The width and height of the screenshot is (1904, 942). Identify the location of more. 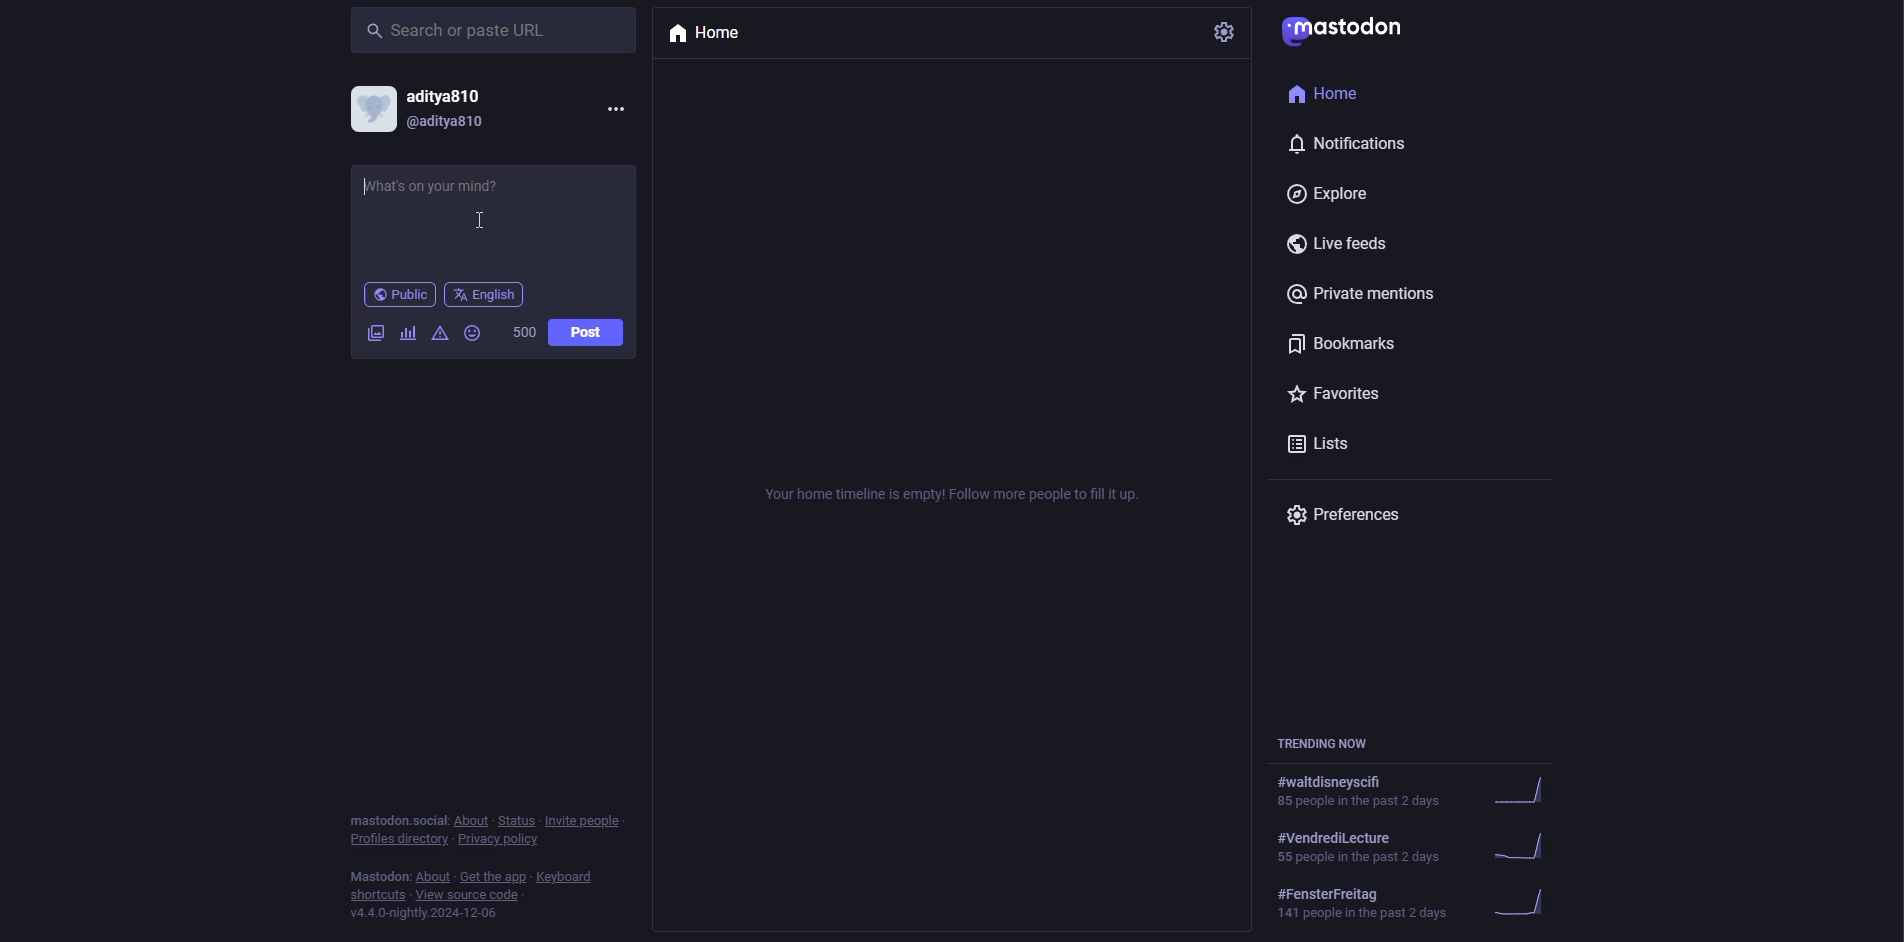
(614, 108).